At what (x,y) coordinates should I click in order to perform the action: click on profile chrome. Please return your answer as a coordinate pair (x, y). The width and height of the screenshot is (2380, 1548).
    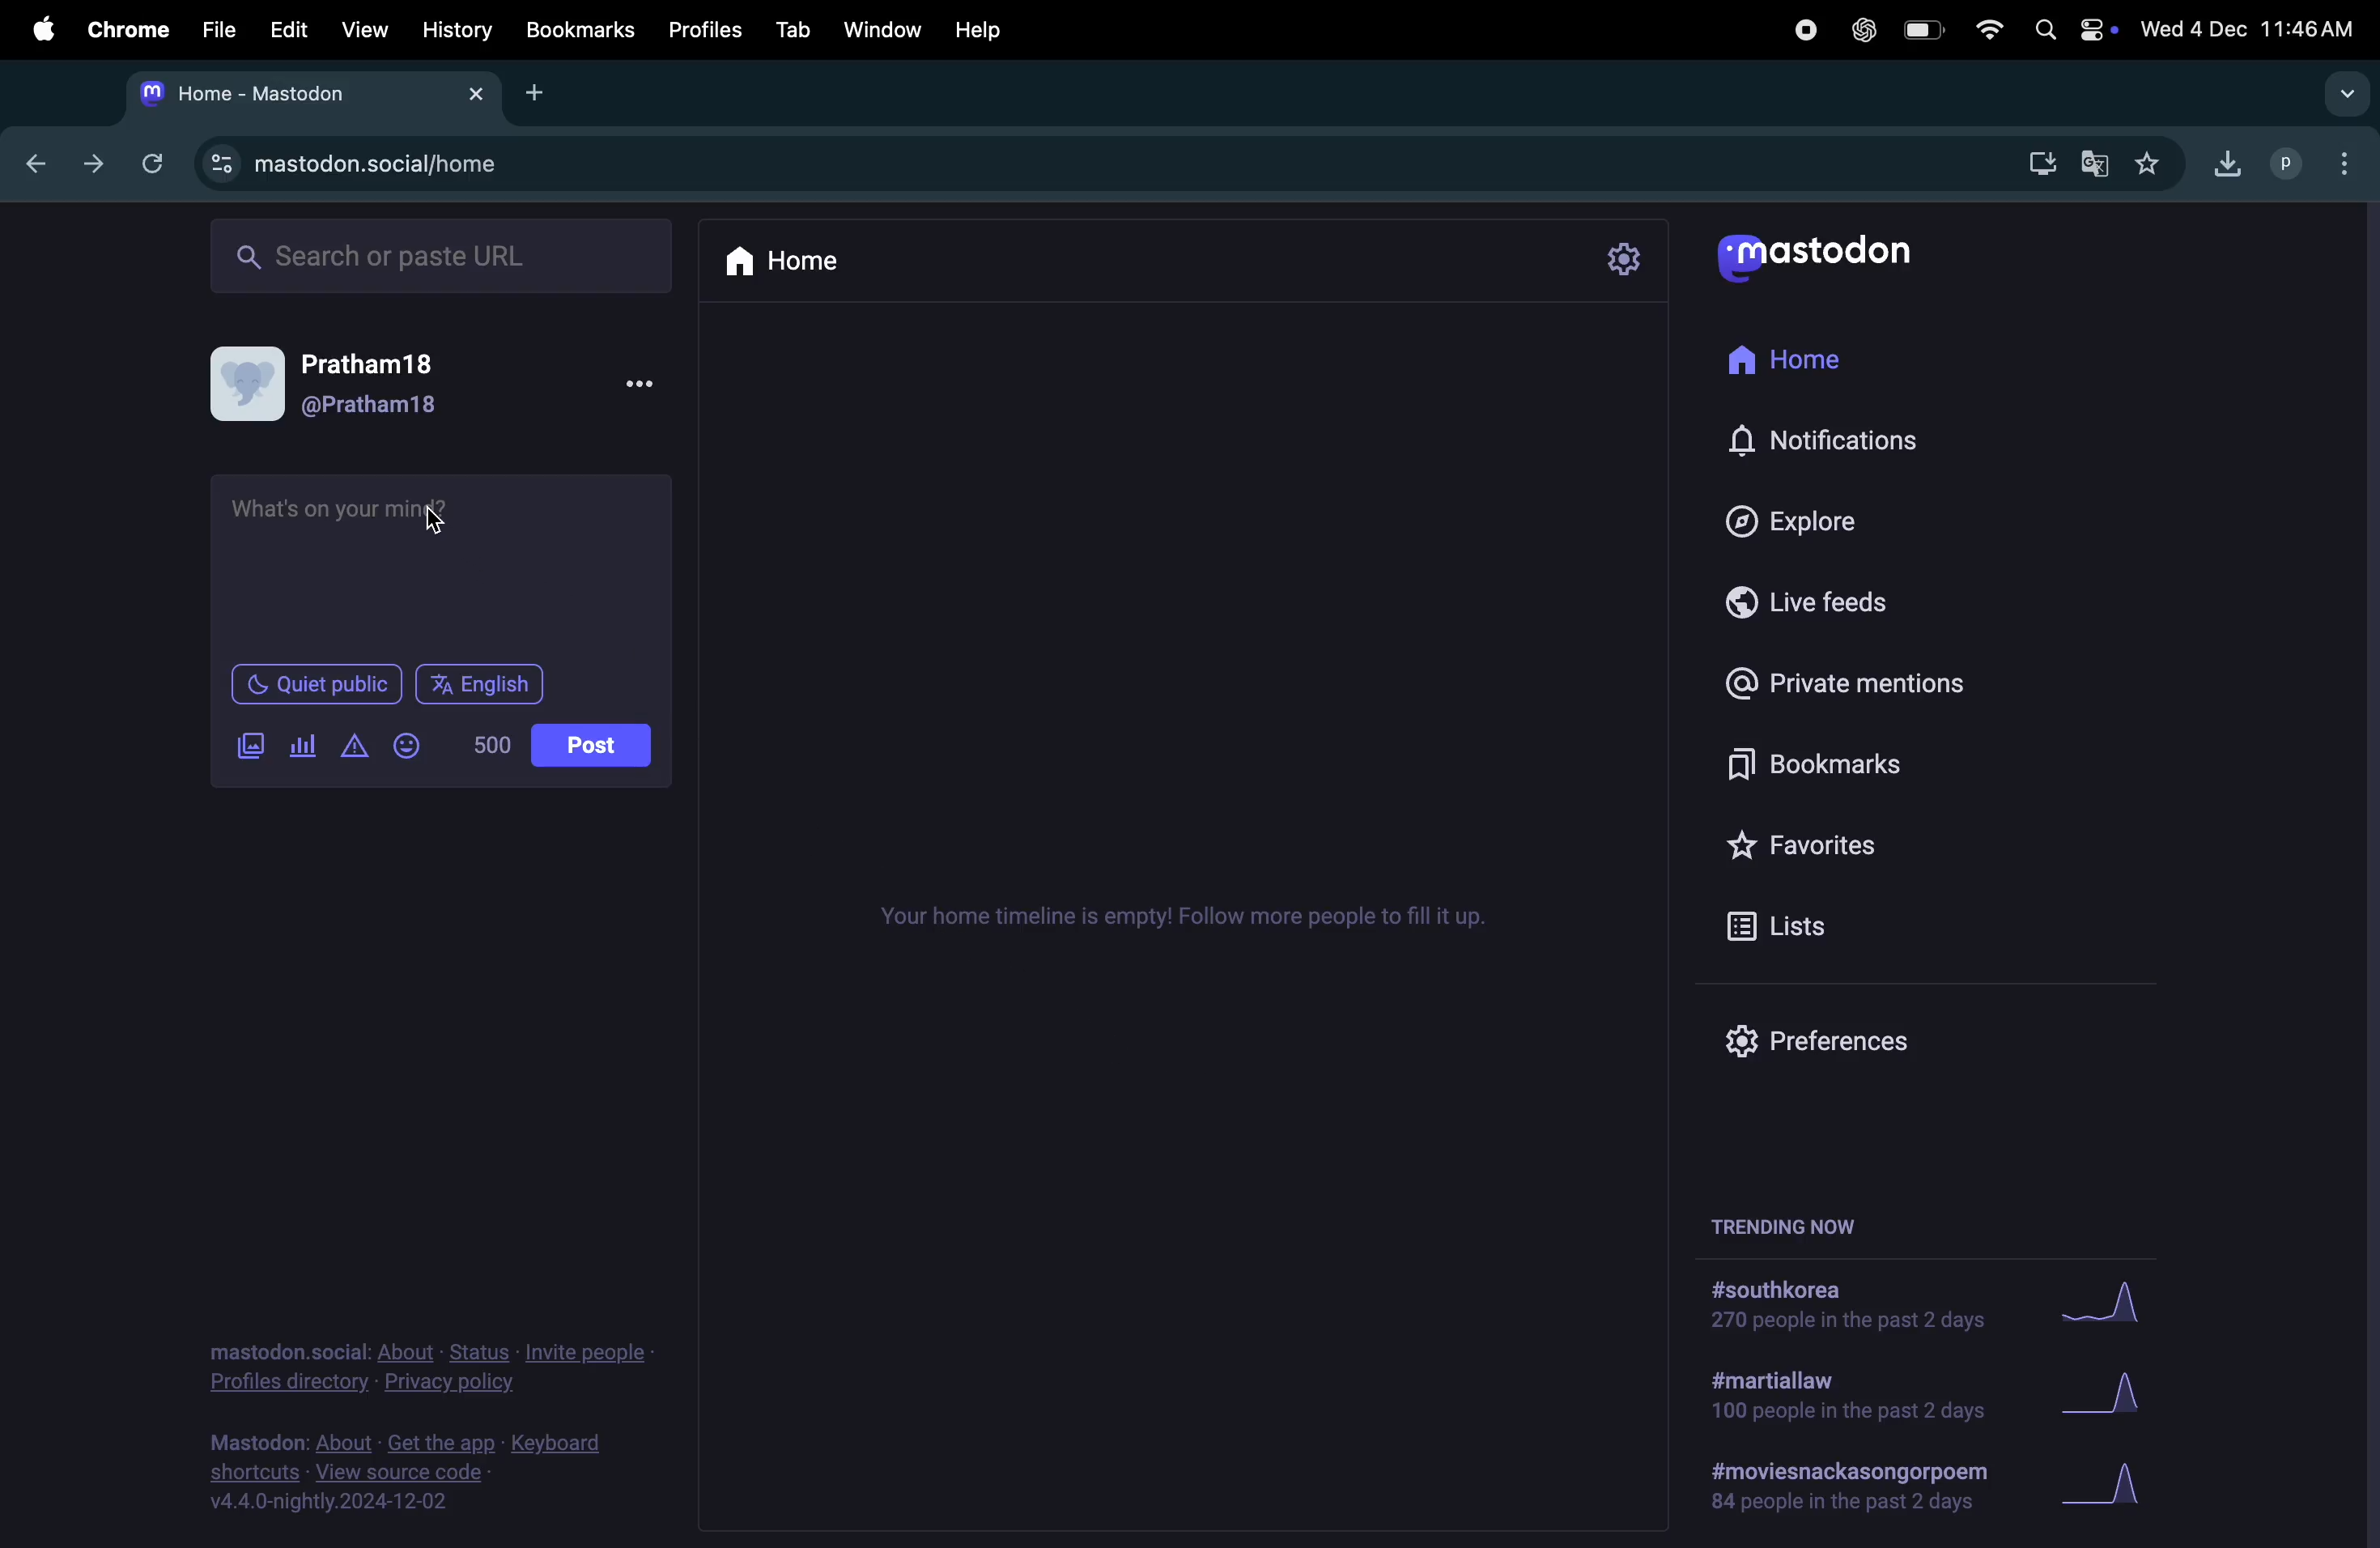
    Looking at the image, I should click on (2320, 161).